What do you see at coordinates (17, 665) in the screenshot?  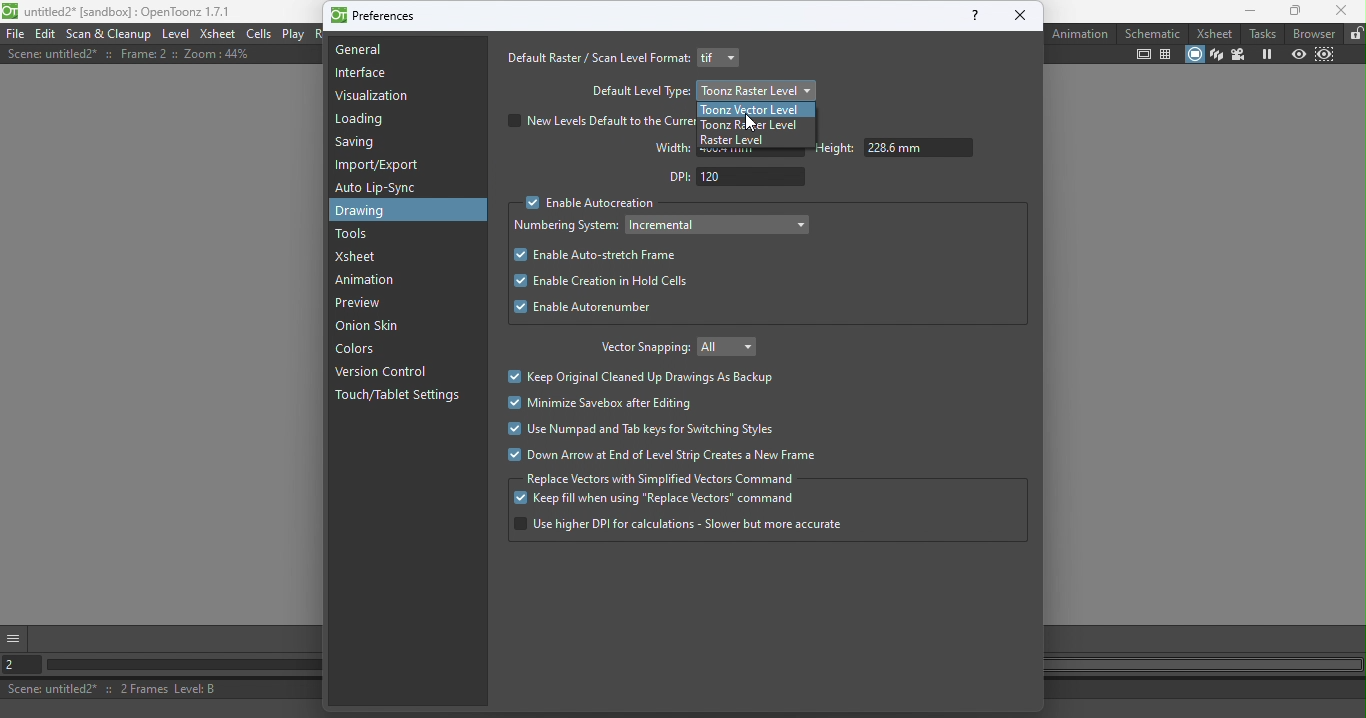 I see `Set the current frame` at bounding box center [17, 665].